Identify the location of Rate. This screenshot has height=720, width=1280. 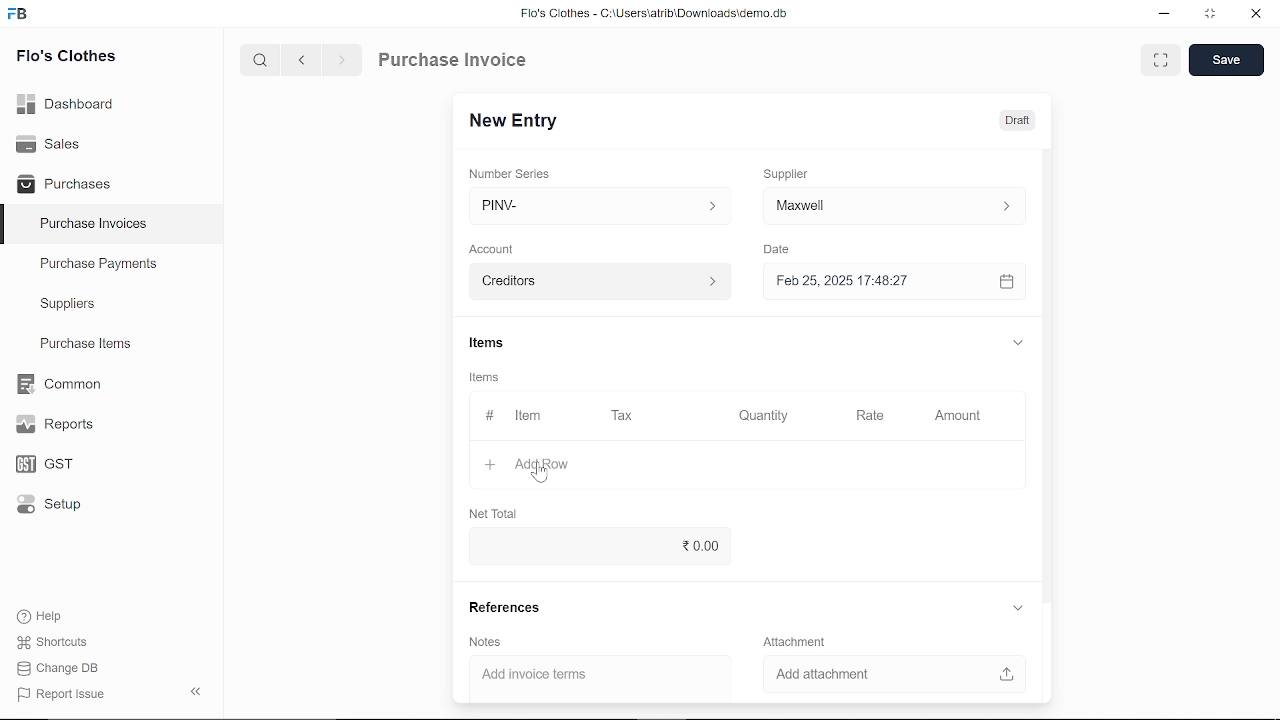
(879, 414).